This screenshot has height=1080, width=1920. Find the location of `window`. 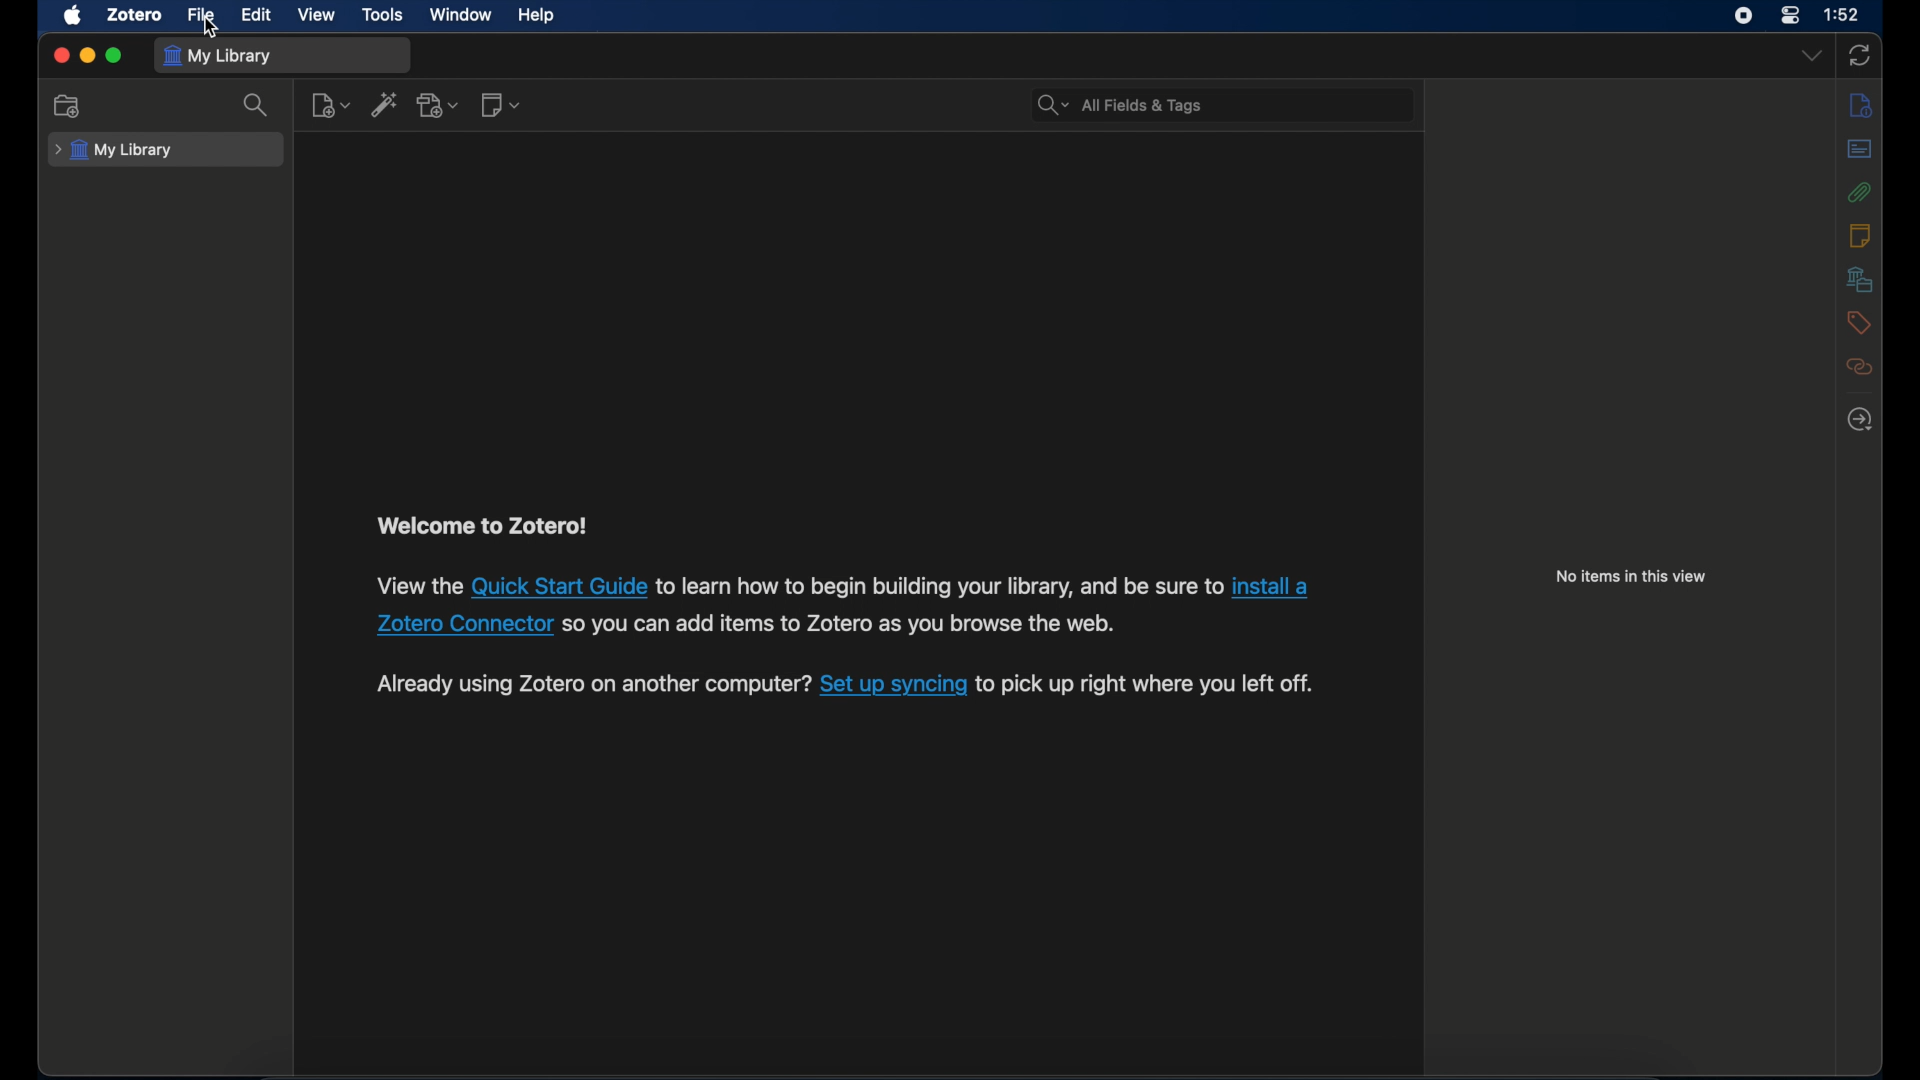

window is located at coordinates (462, 14).